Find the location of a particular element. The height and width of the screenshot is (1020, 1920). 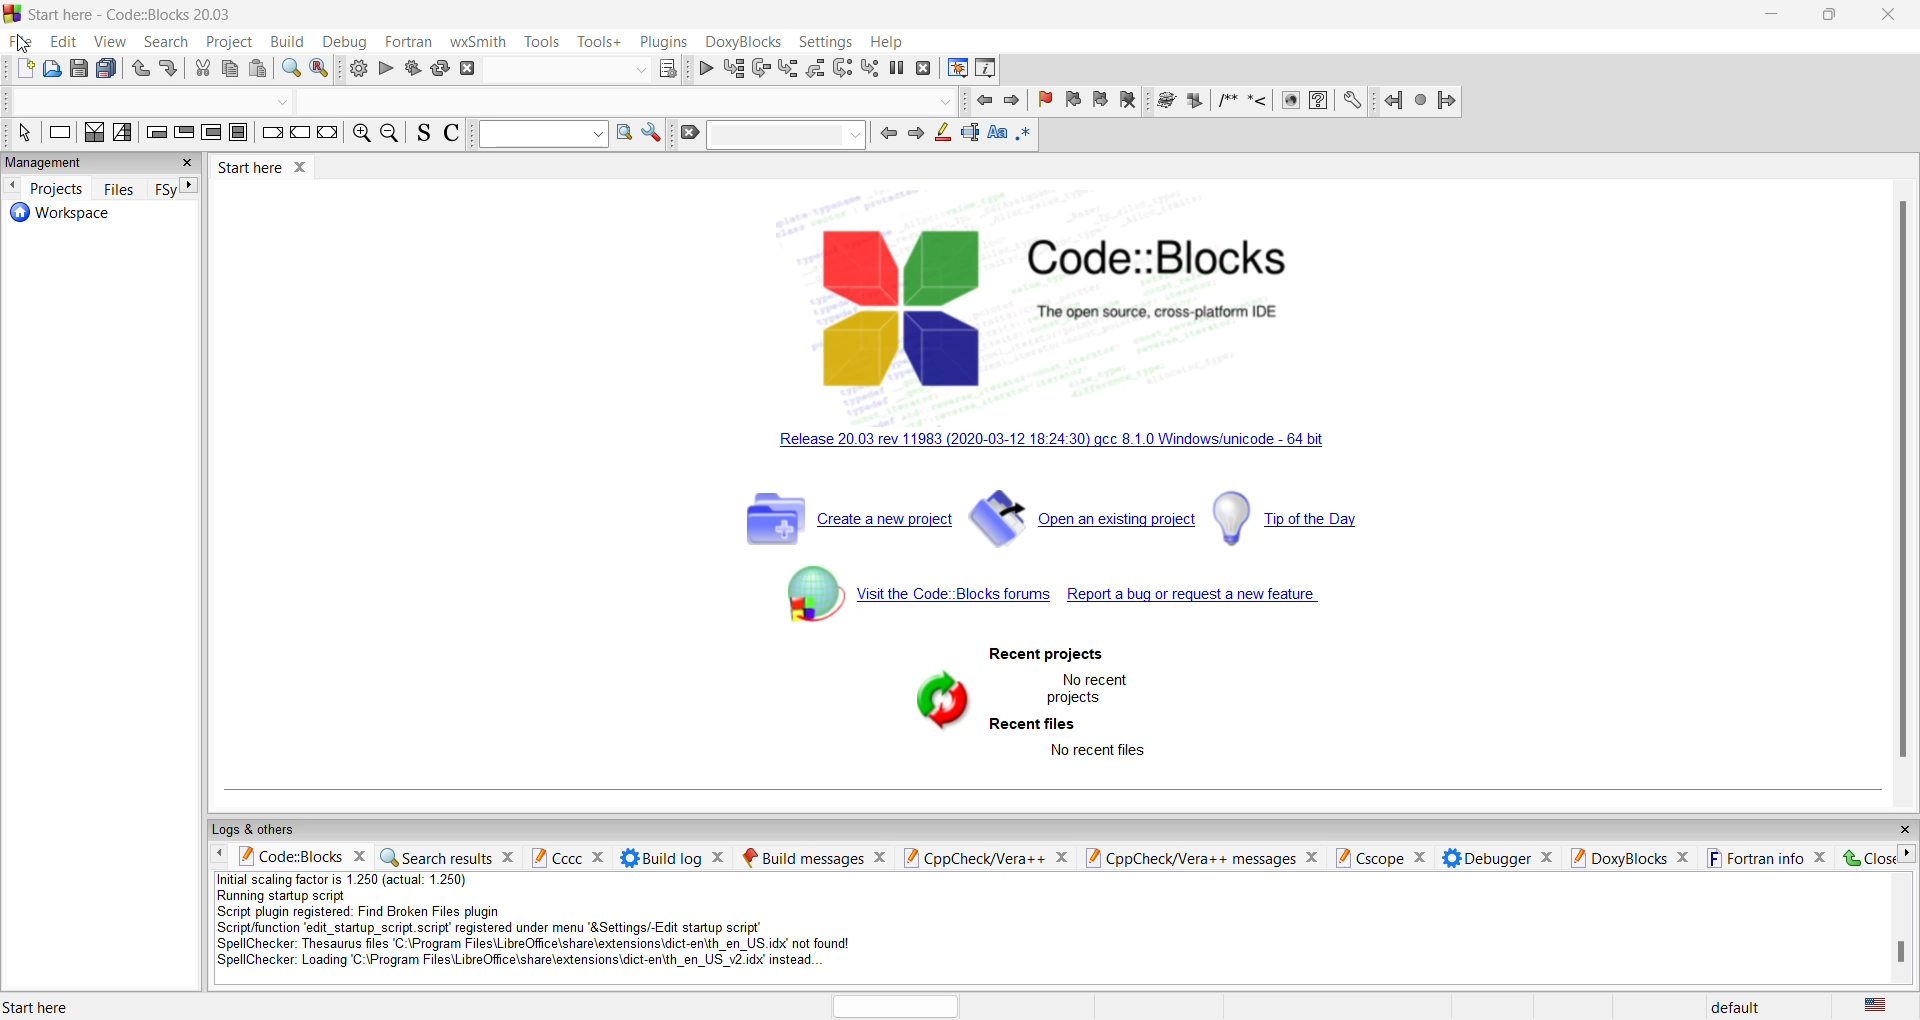

run is located at coordinates (389, 70).